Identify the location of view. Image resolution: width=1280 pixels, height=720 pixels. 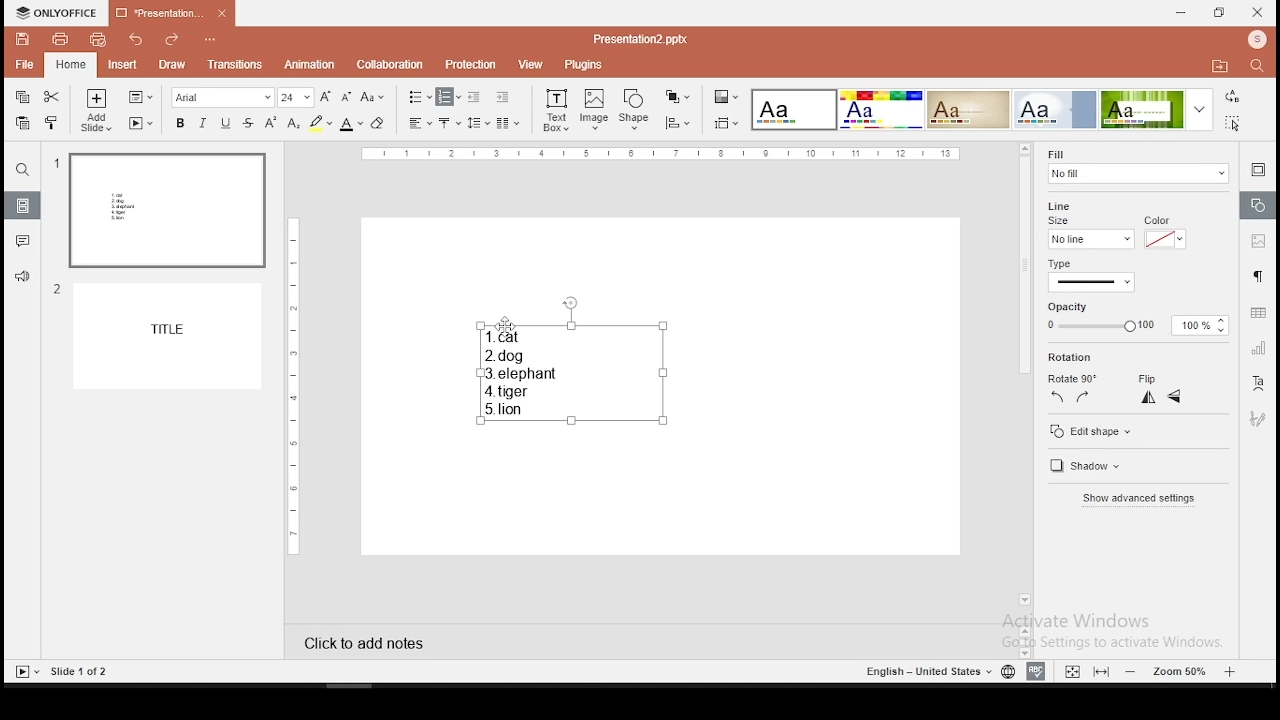
(530, 65).